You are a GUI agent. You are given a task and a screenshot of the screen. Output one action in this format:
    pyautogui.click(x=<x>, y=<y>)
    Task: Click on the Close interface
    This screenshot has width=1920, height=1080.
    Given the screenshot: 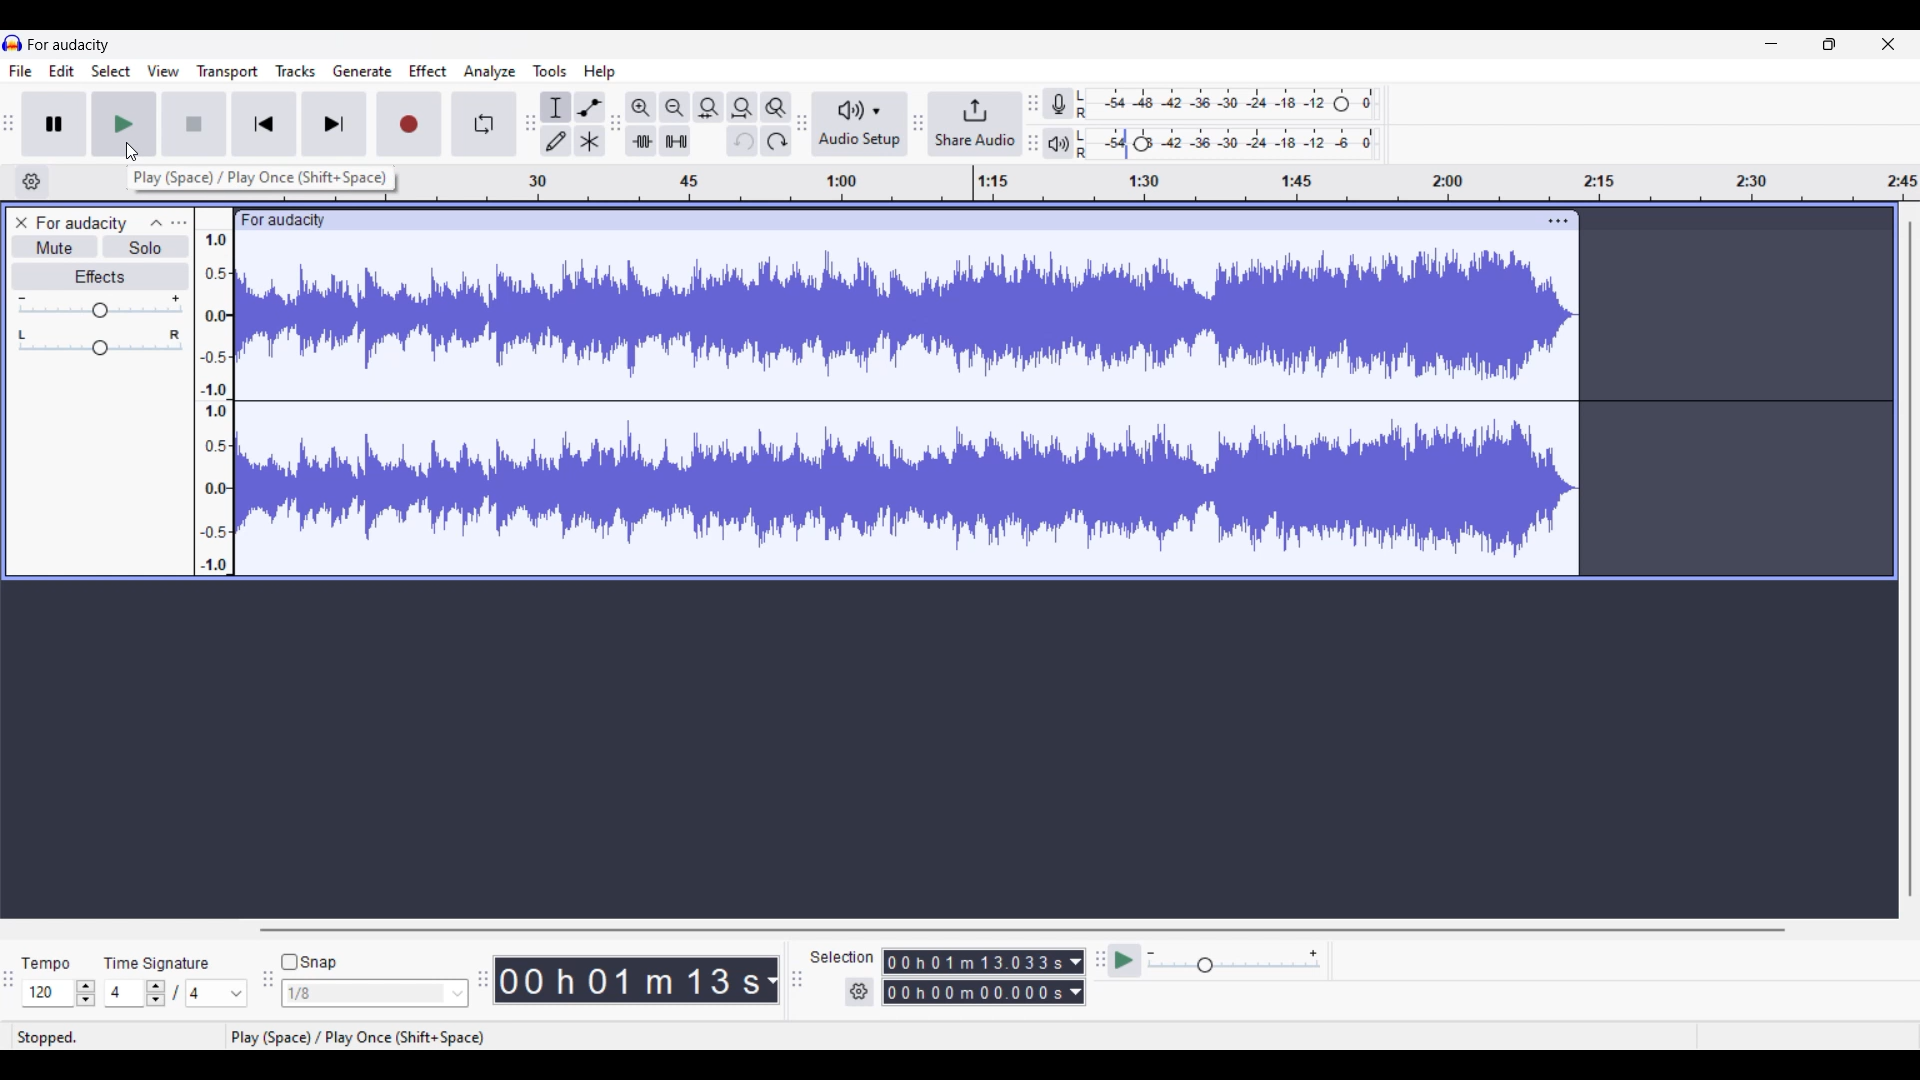 What is the action you would take?
    pyautogui.click(x=1888, y=44)
    